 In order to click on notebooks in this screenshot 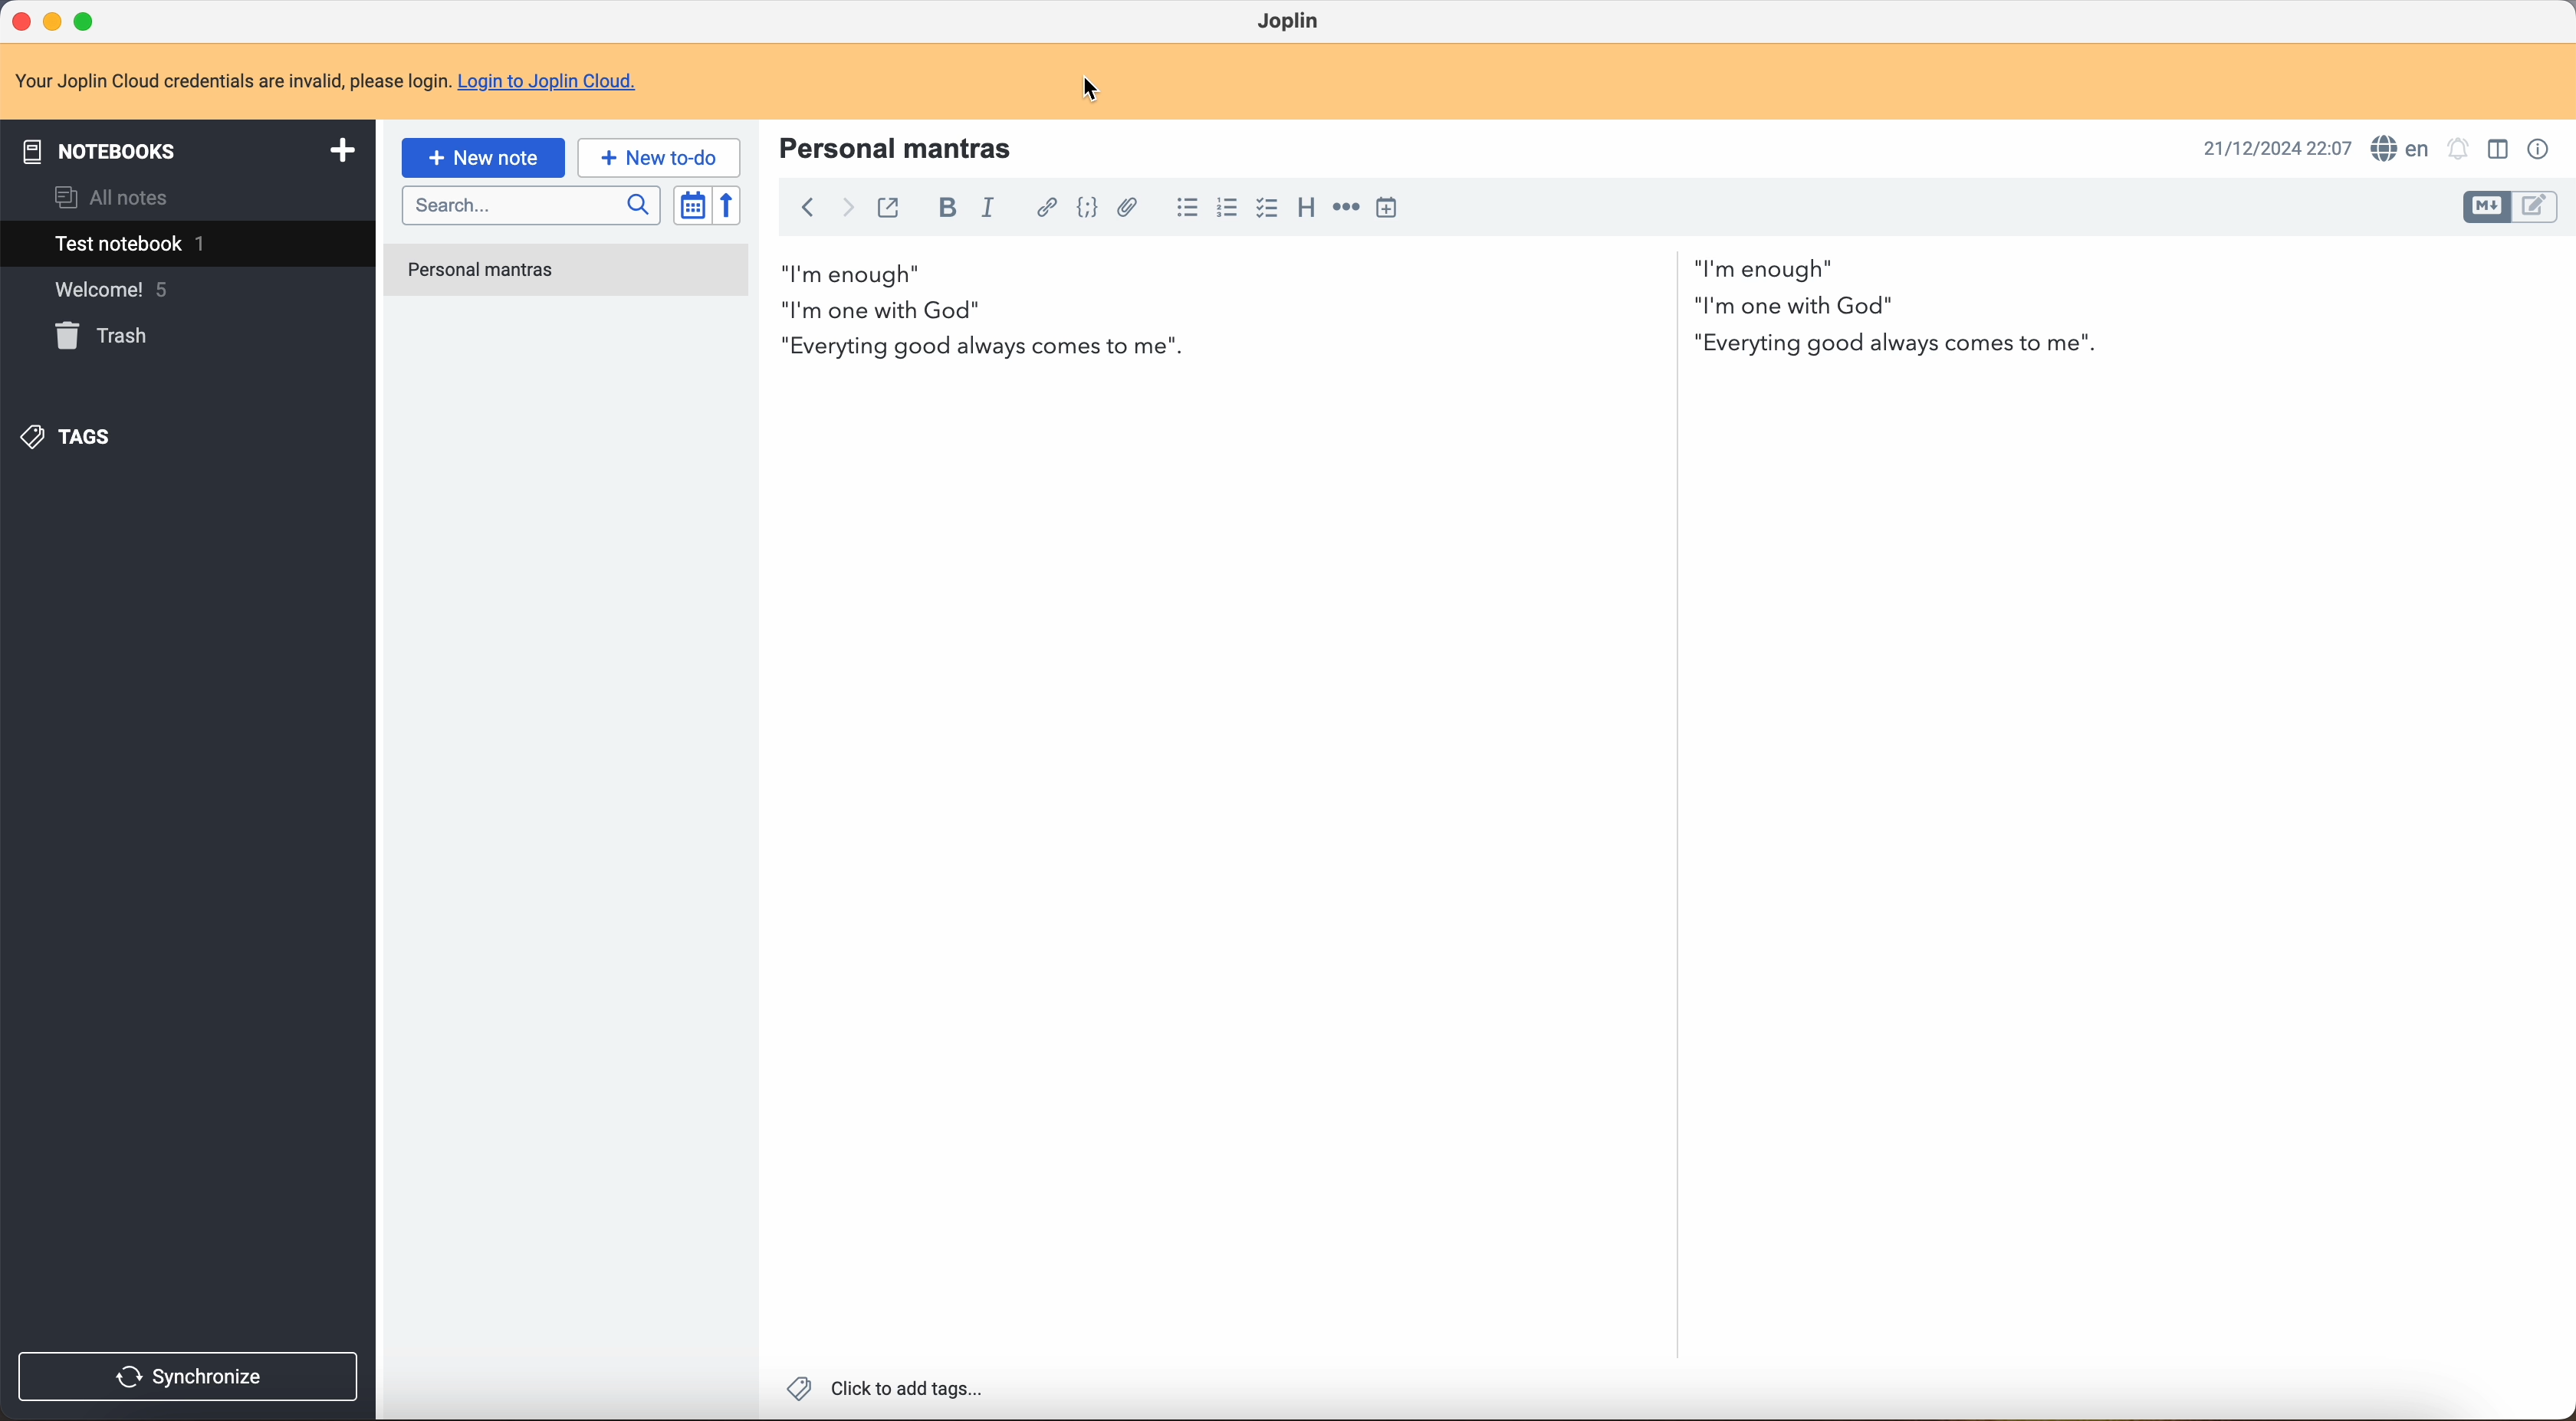, I will do `click(190, 152)`.